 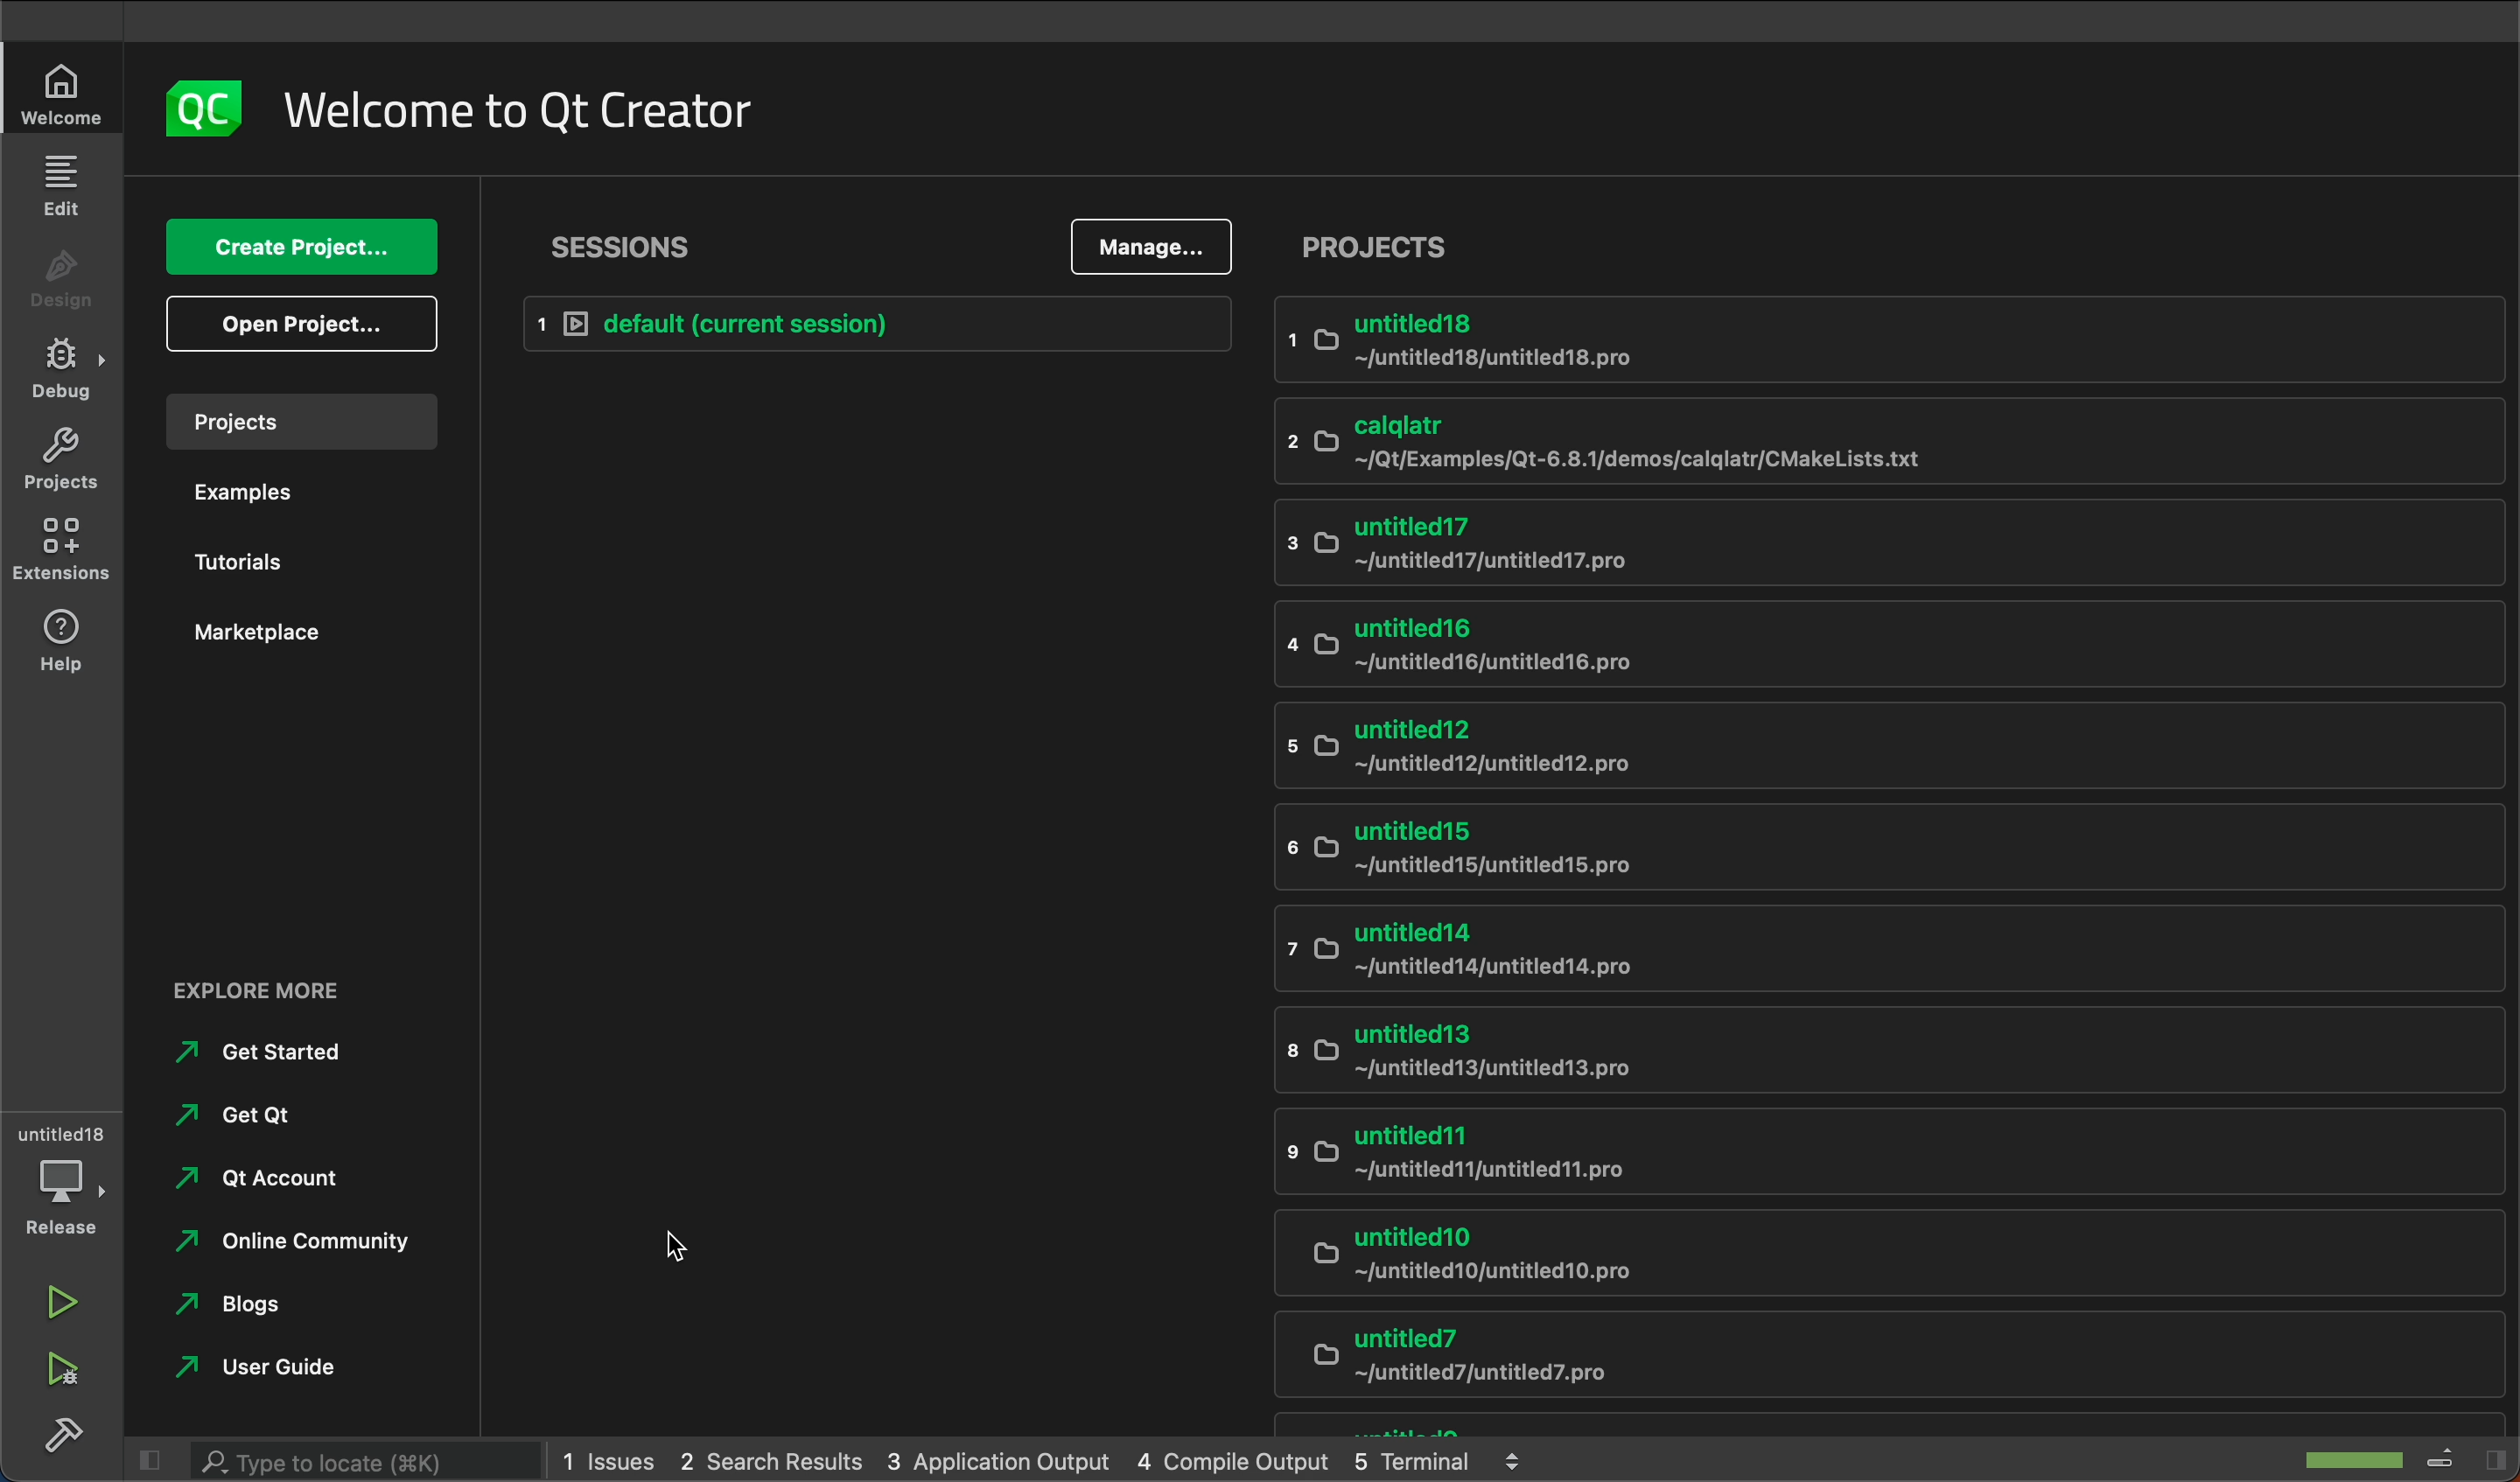 I want to click on help, so click(x=60, y=643).